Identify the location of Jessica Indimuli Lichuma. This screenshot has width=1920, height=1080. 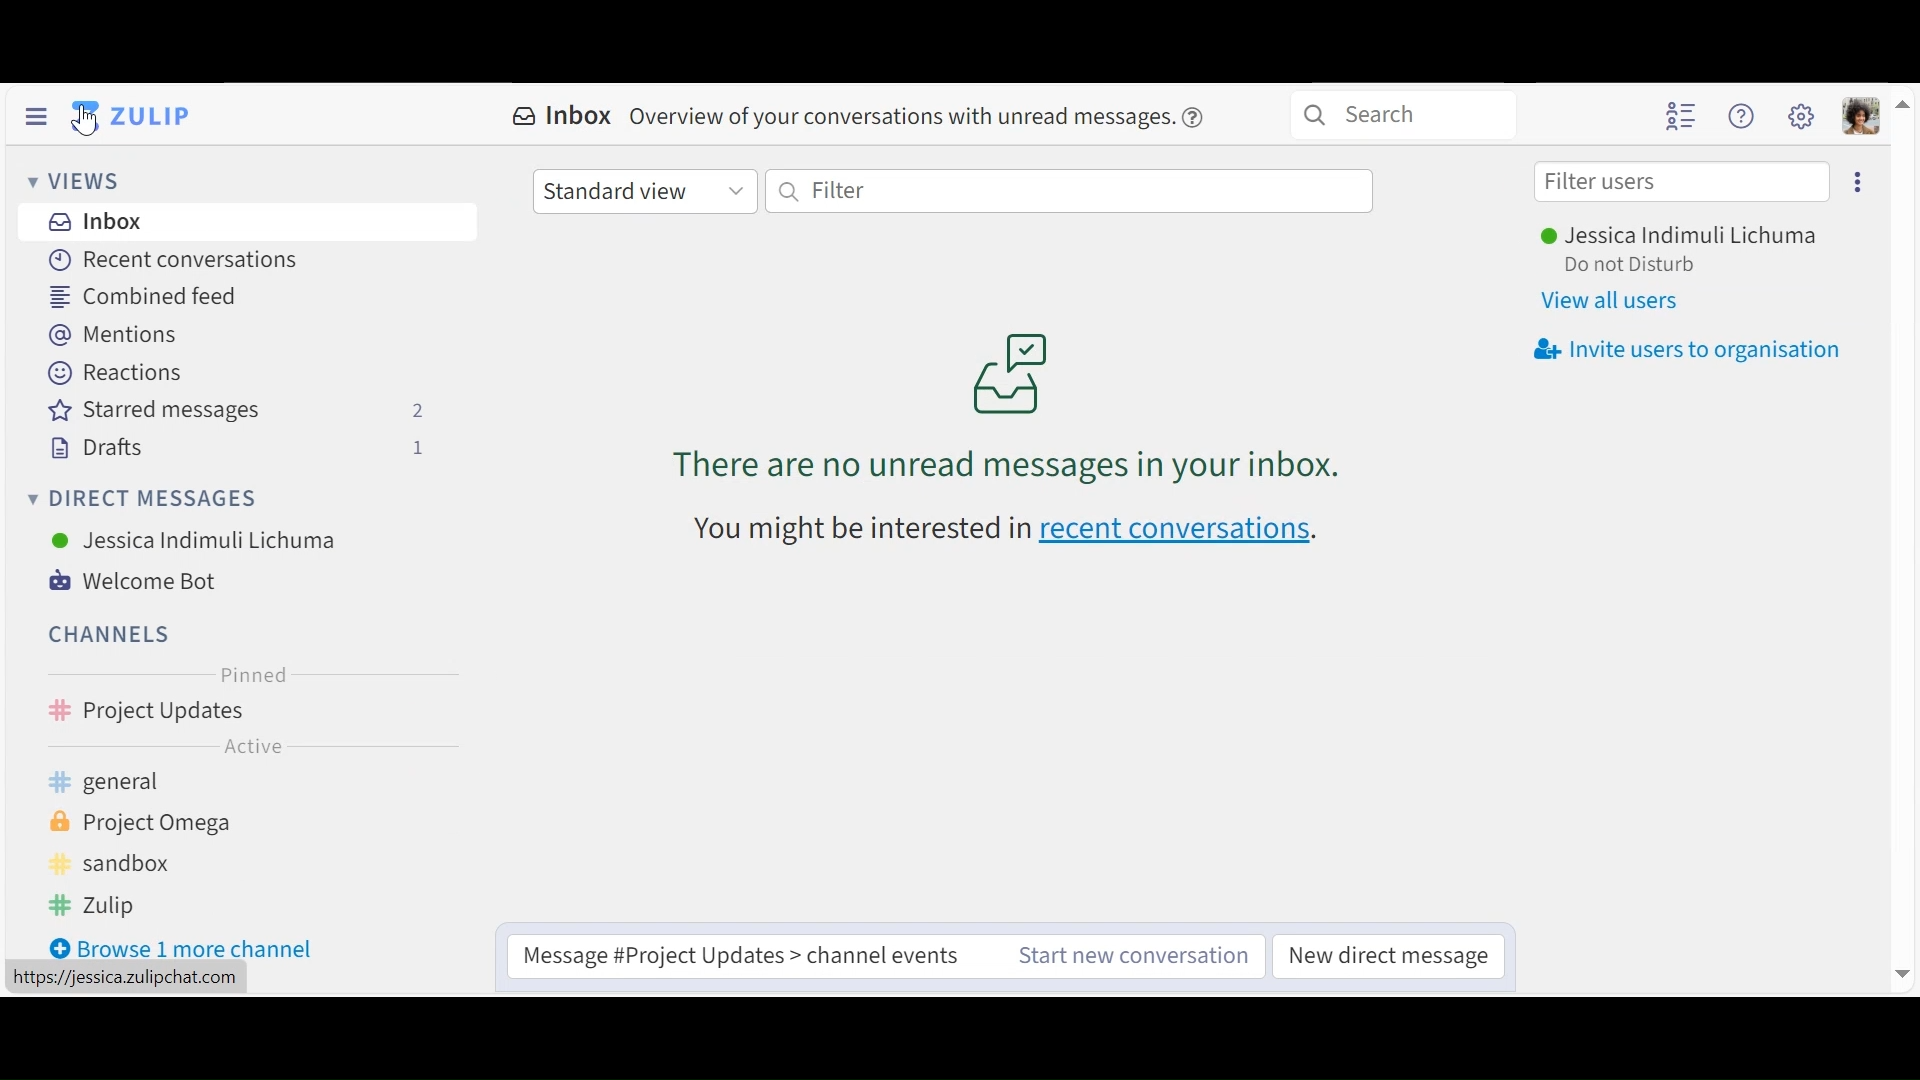
(199, 540).